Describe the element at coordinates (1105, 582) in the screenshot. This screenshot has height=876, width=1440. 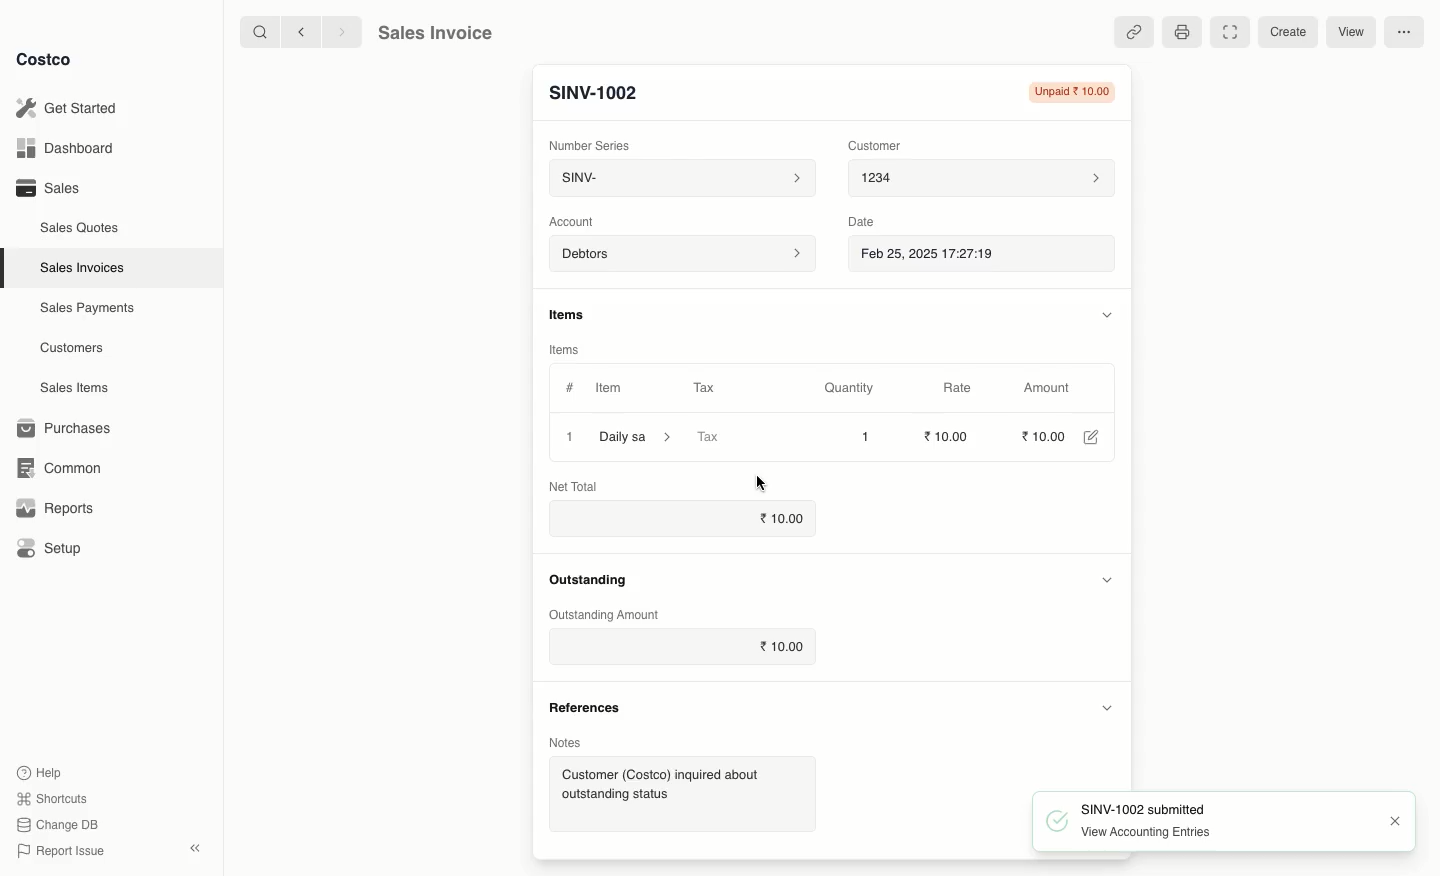
I see `Hide` at that location.